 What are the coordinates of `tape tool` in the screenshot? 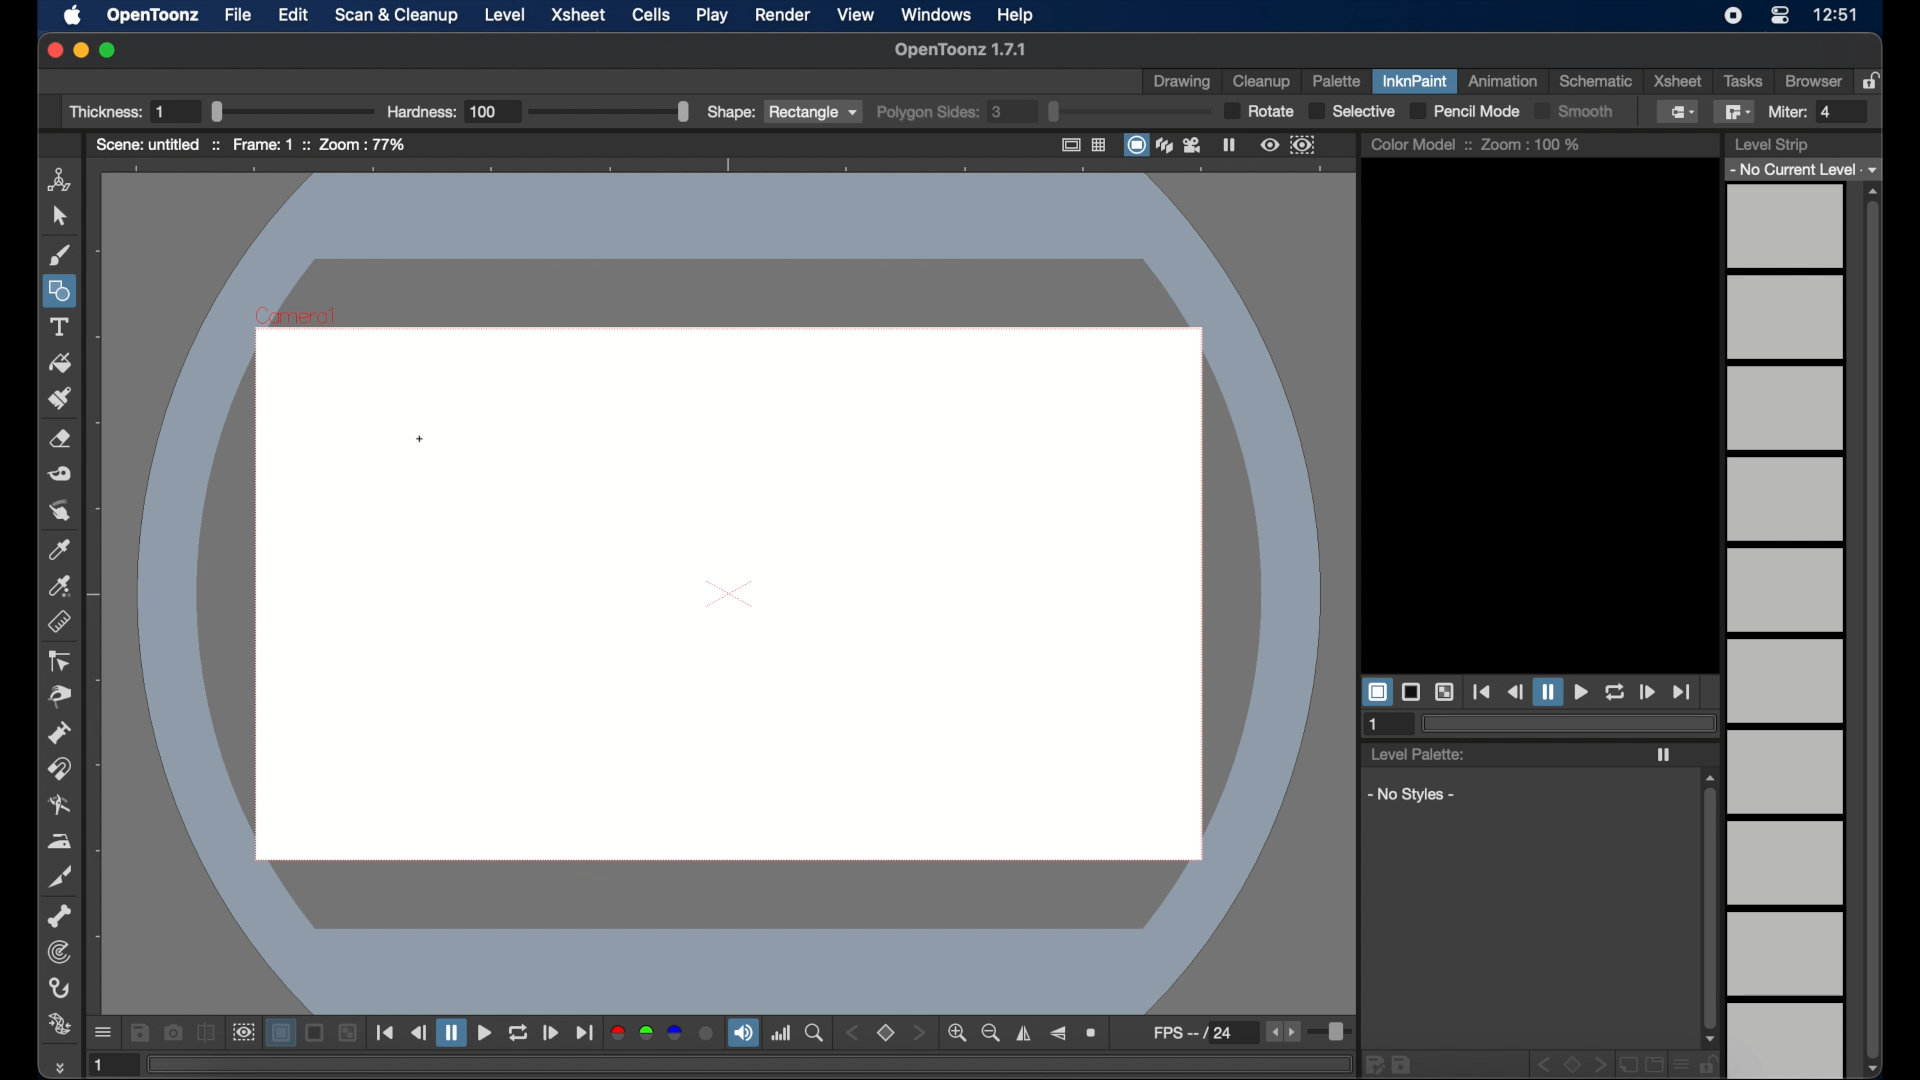 It's located at (60, 474).